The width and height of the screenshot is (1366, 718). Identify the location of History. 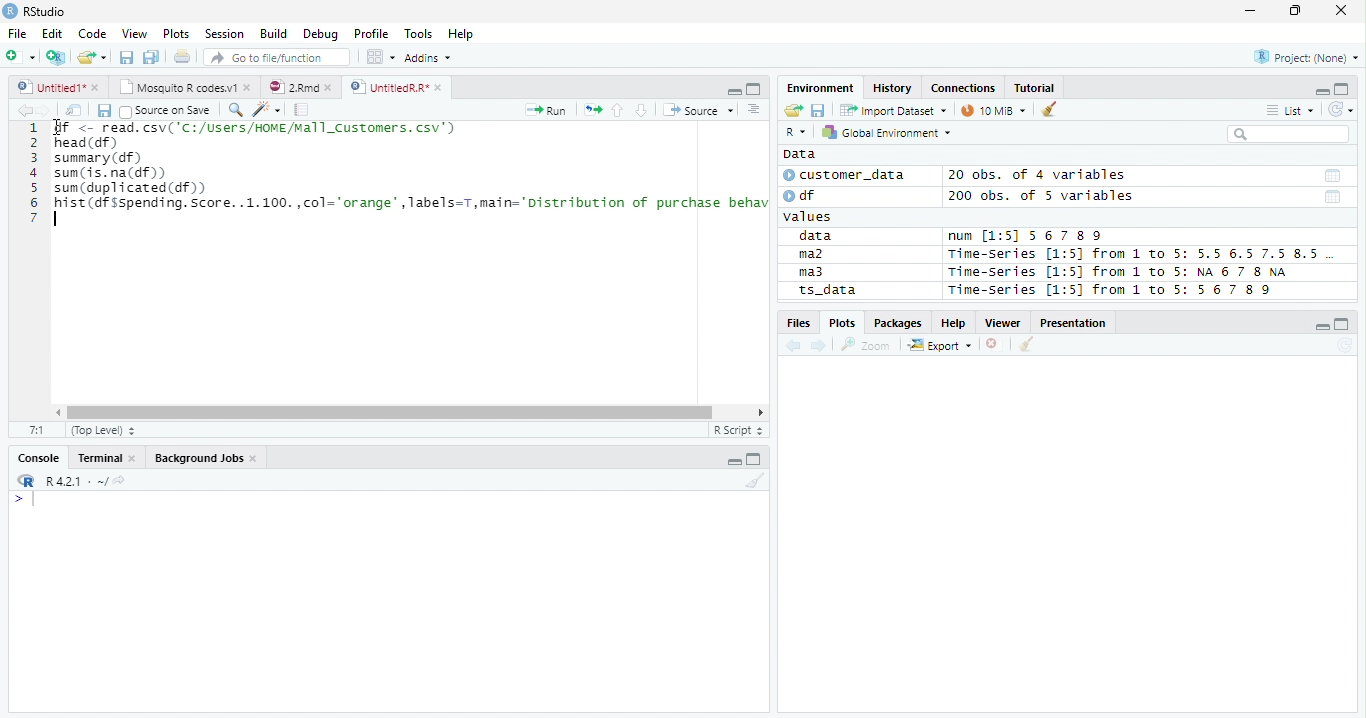
(894, 89).